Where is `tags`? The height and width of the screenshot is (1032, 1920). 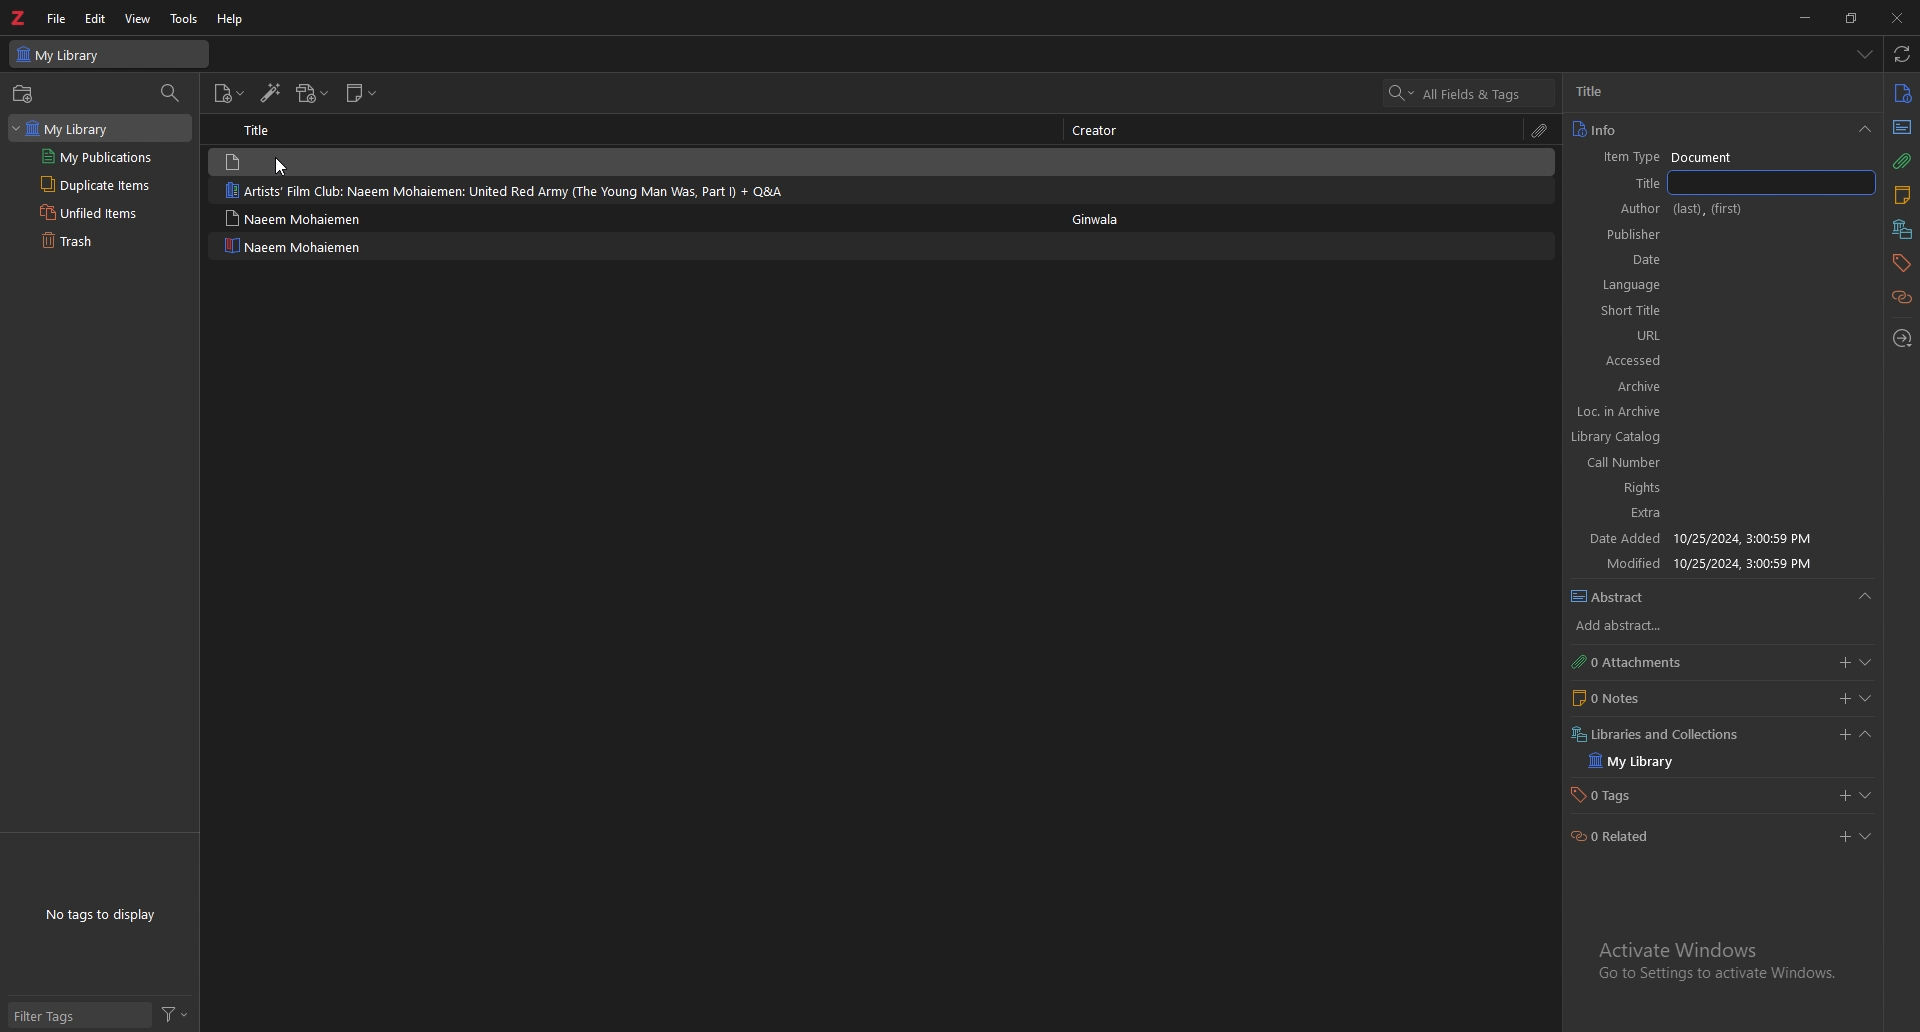 tags is located at coordinates (1901, 262).